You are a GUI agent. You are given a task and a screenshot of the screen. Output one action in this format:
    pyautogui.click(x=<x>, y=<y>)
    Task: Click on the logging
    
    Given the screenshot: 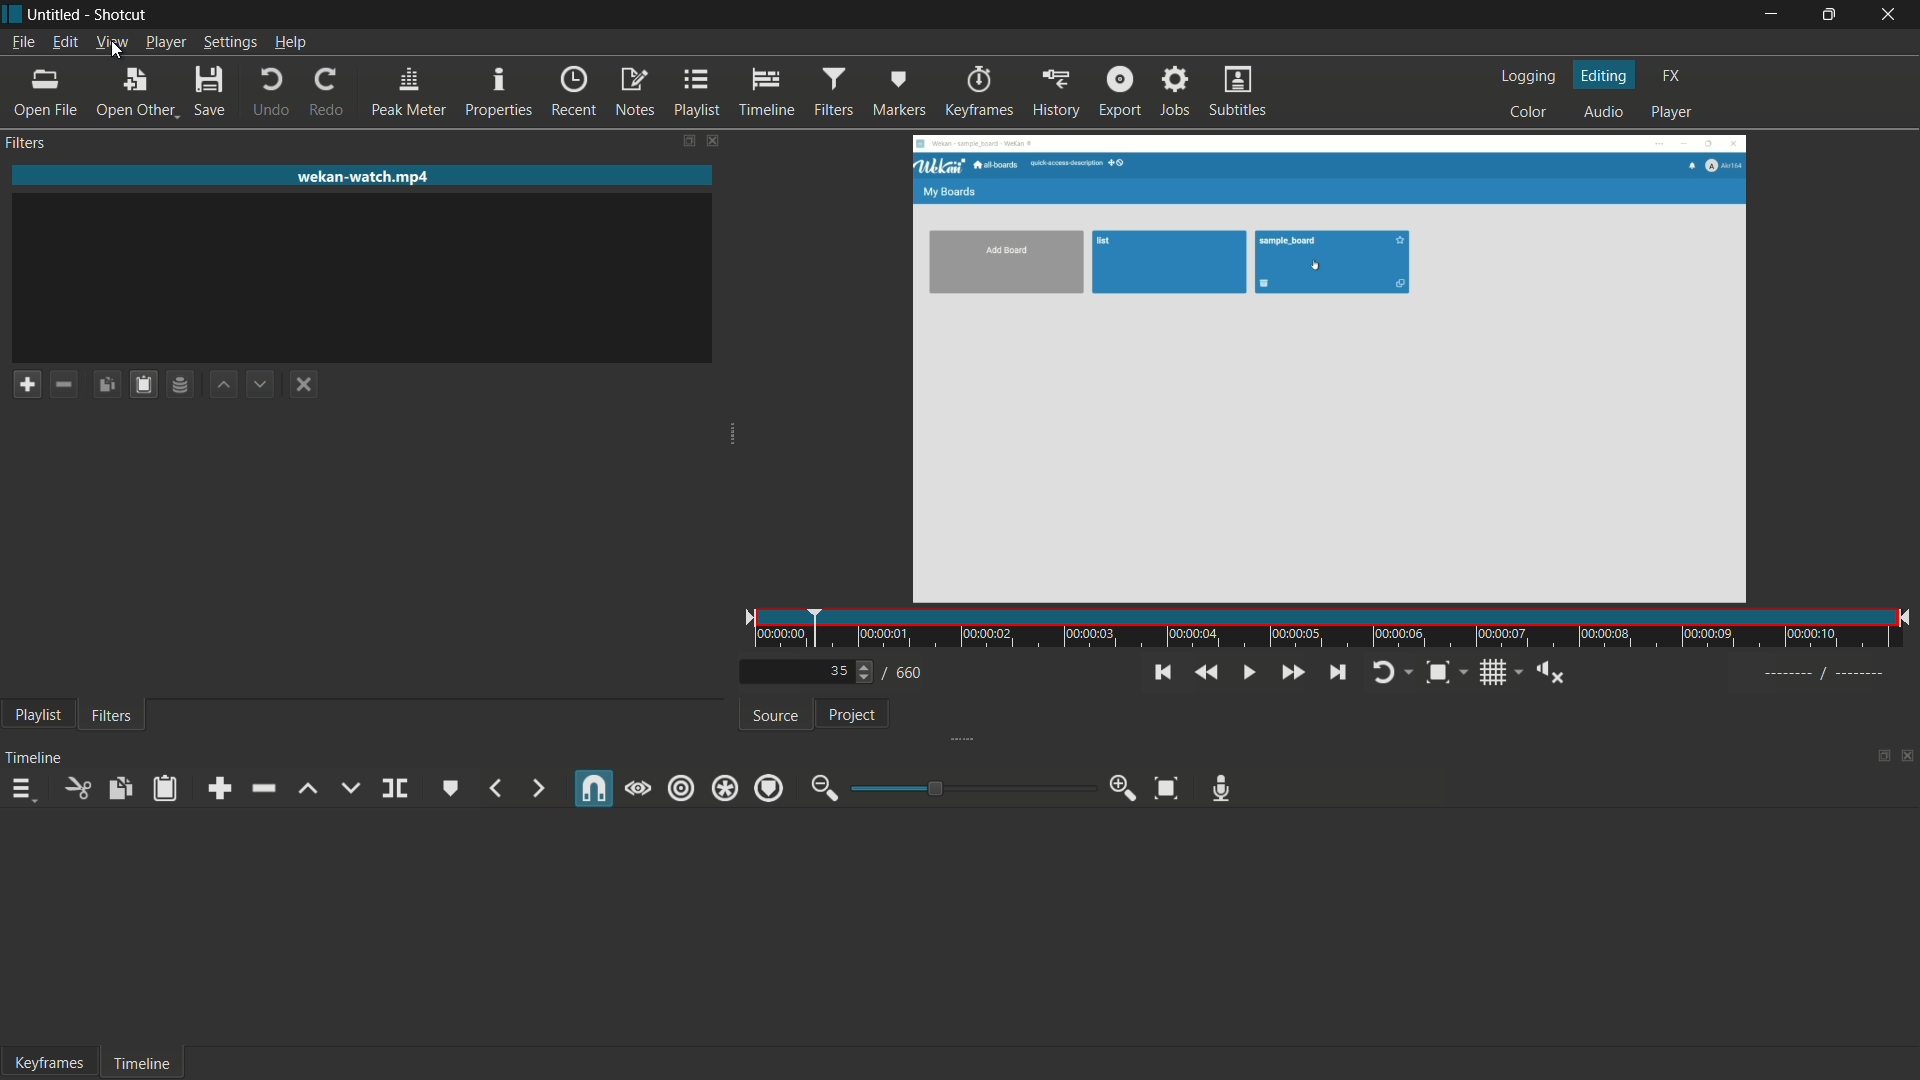 What is the action you would take?
    pyautogui.click(x=1528, y=78)
    